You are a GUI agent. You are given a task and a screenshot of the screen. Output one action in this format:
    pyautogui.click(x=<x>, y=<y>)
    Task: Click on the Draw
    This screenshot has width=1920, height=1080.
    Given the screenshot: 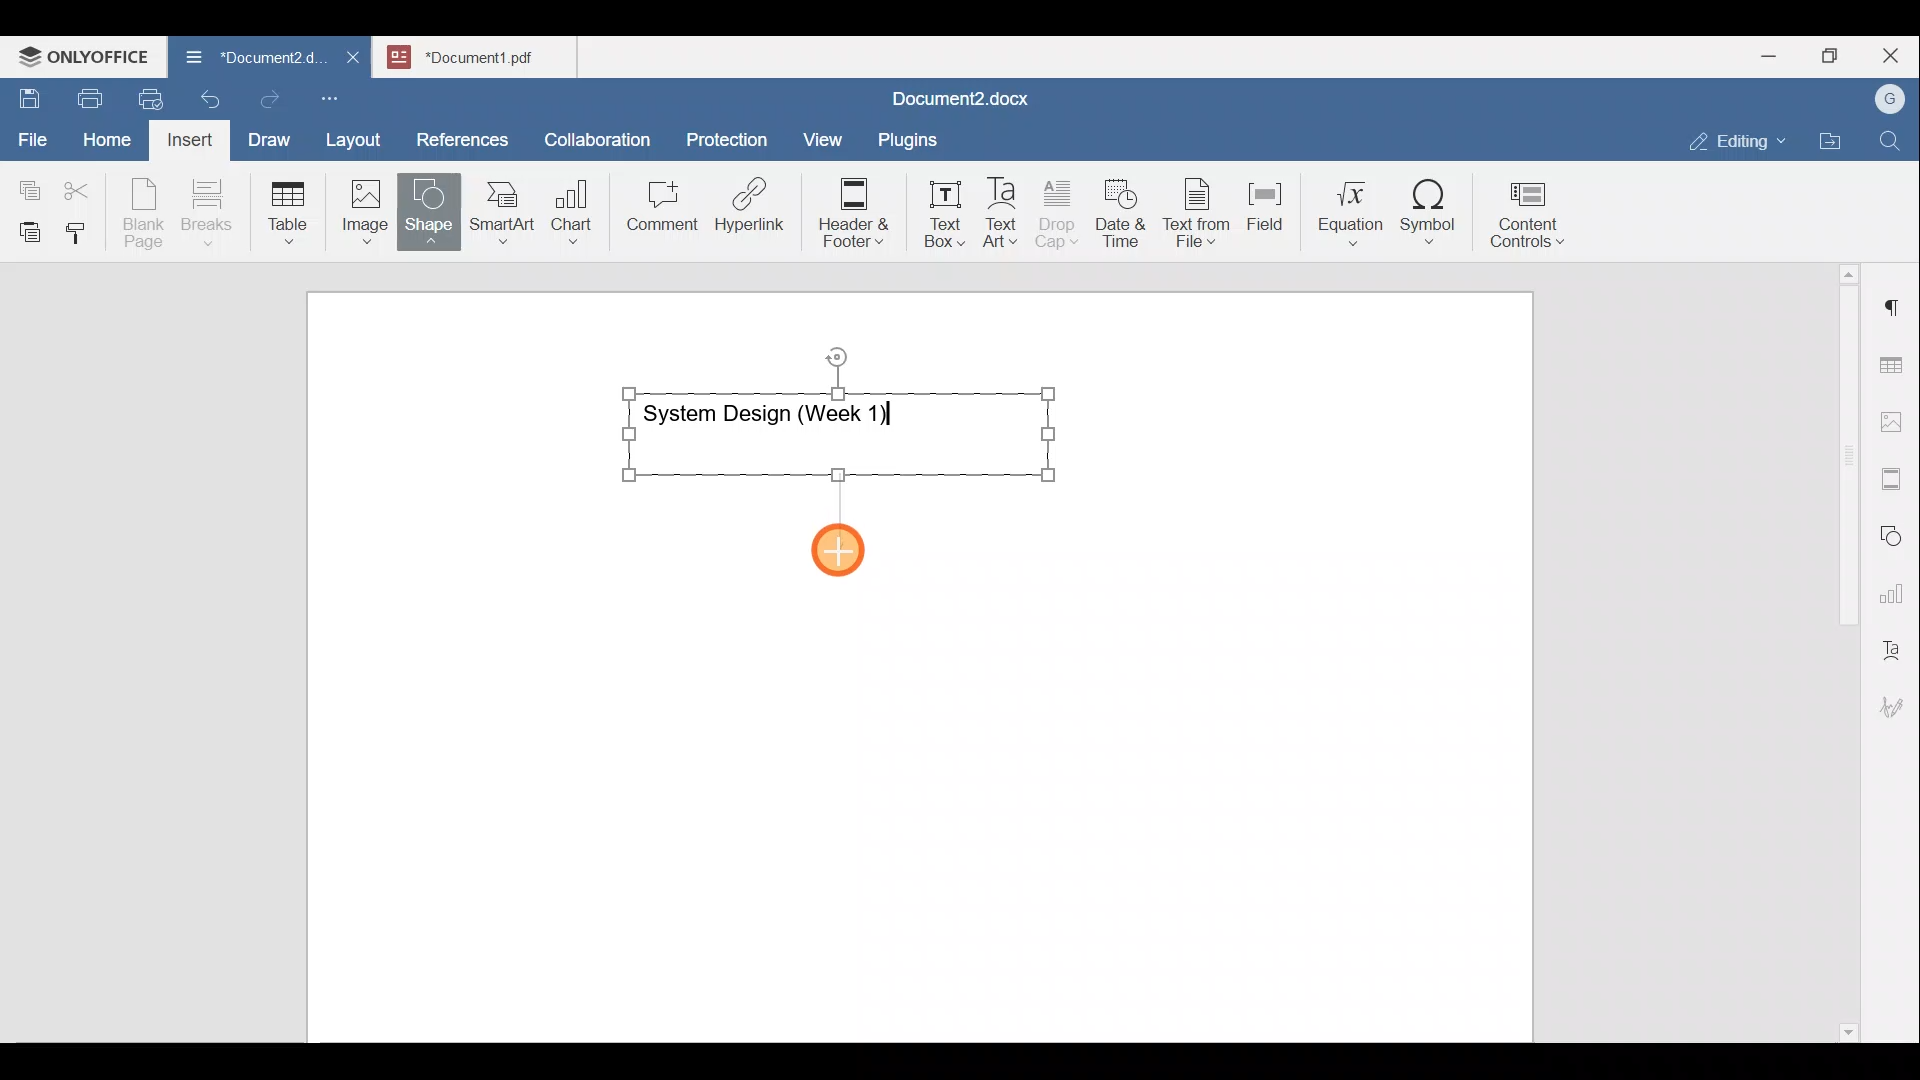 What is the action you would take?
    pyautogui.click(x=266, y=135)
    